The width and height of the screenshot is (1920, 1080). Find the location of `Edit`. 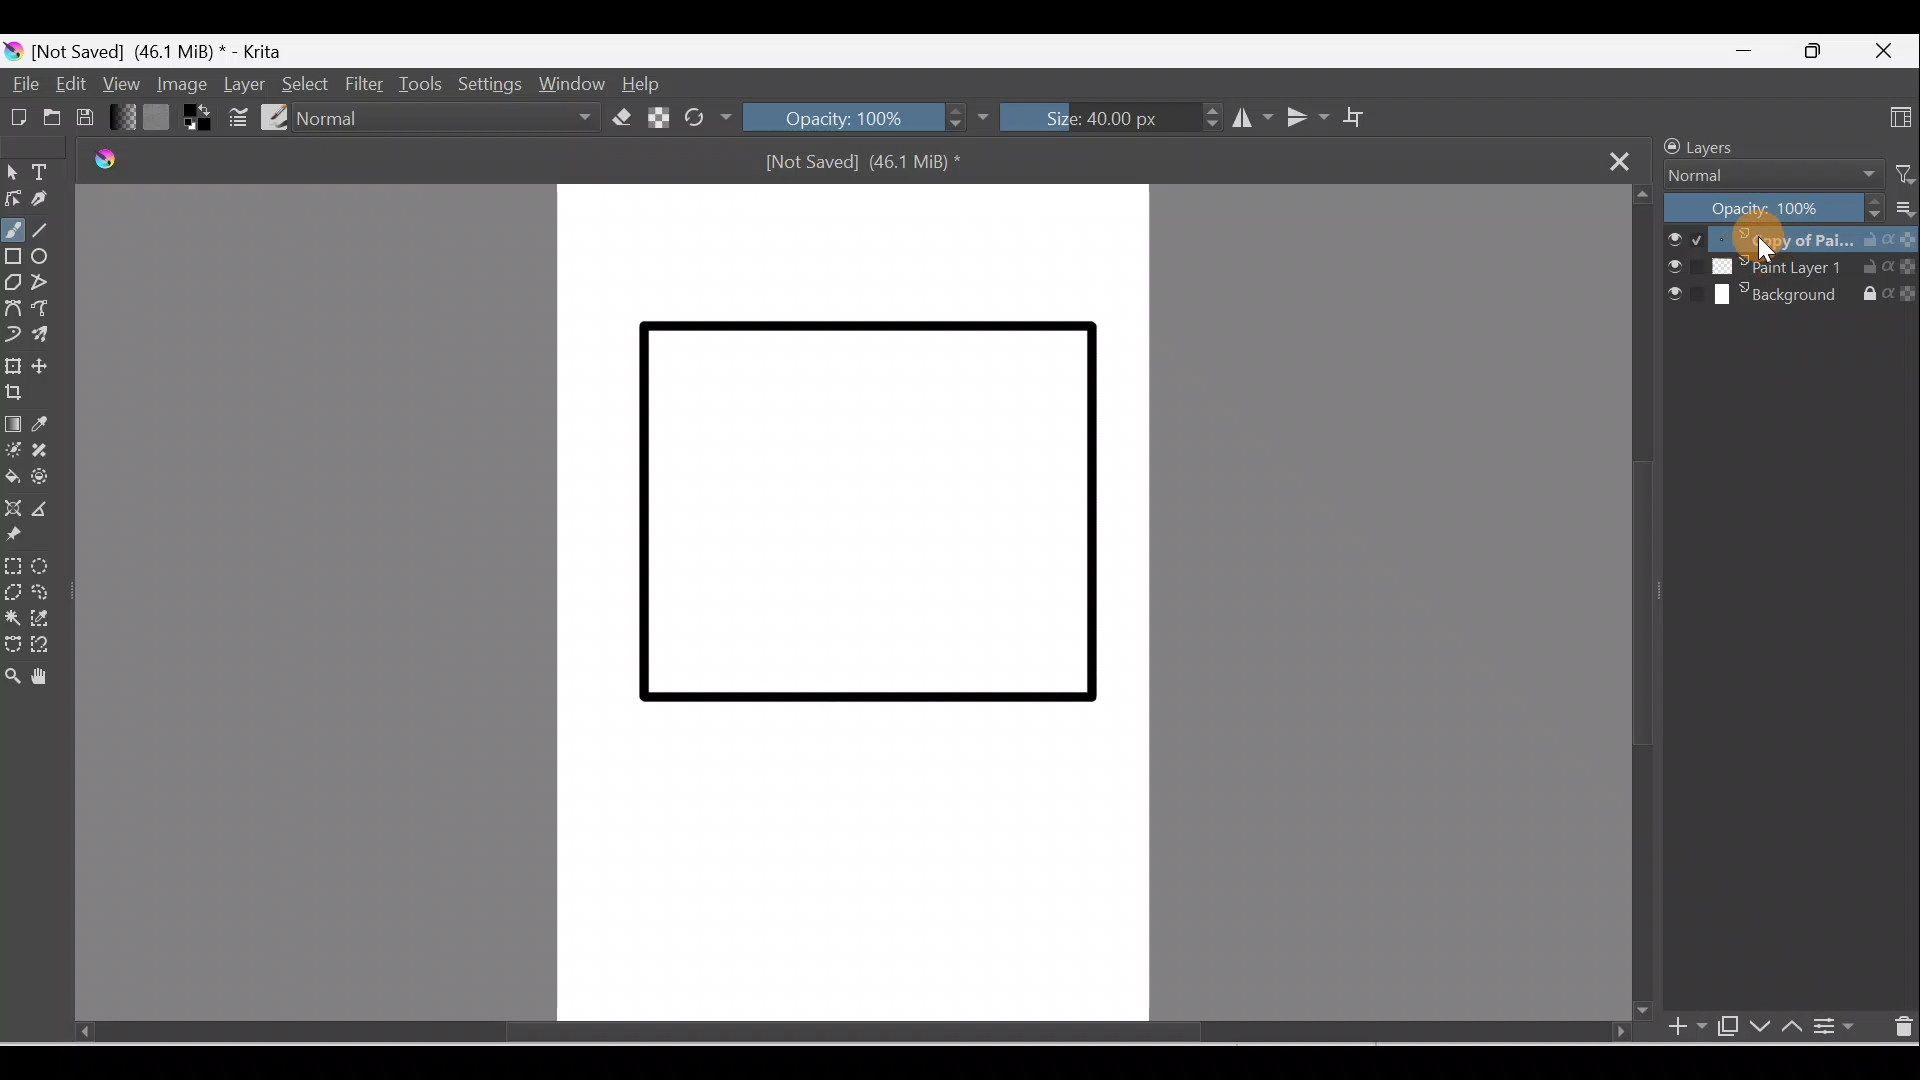

Edit is located at coordinates (67, 82).